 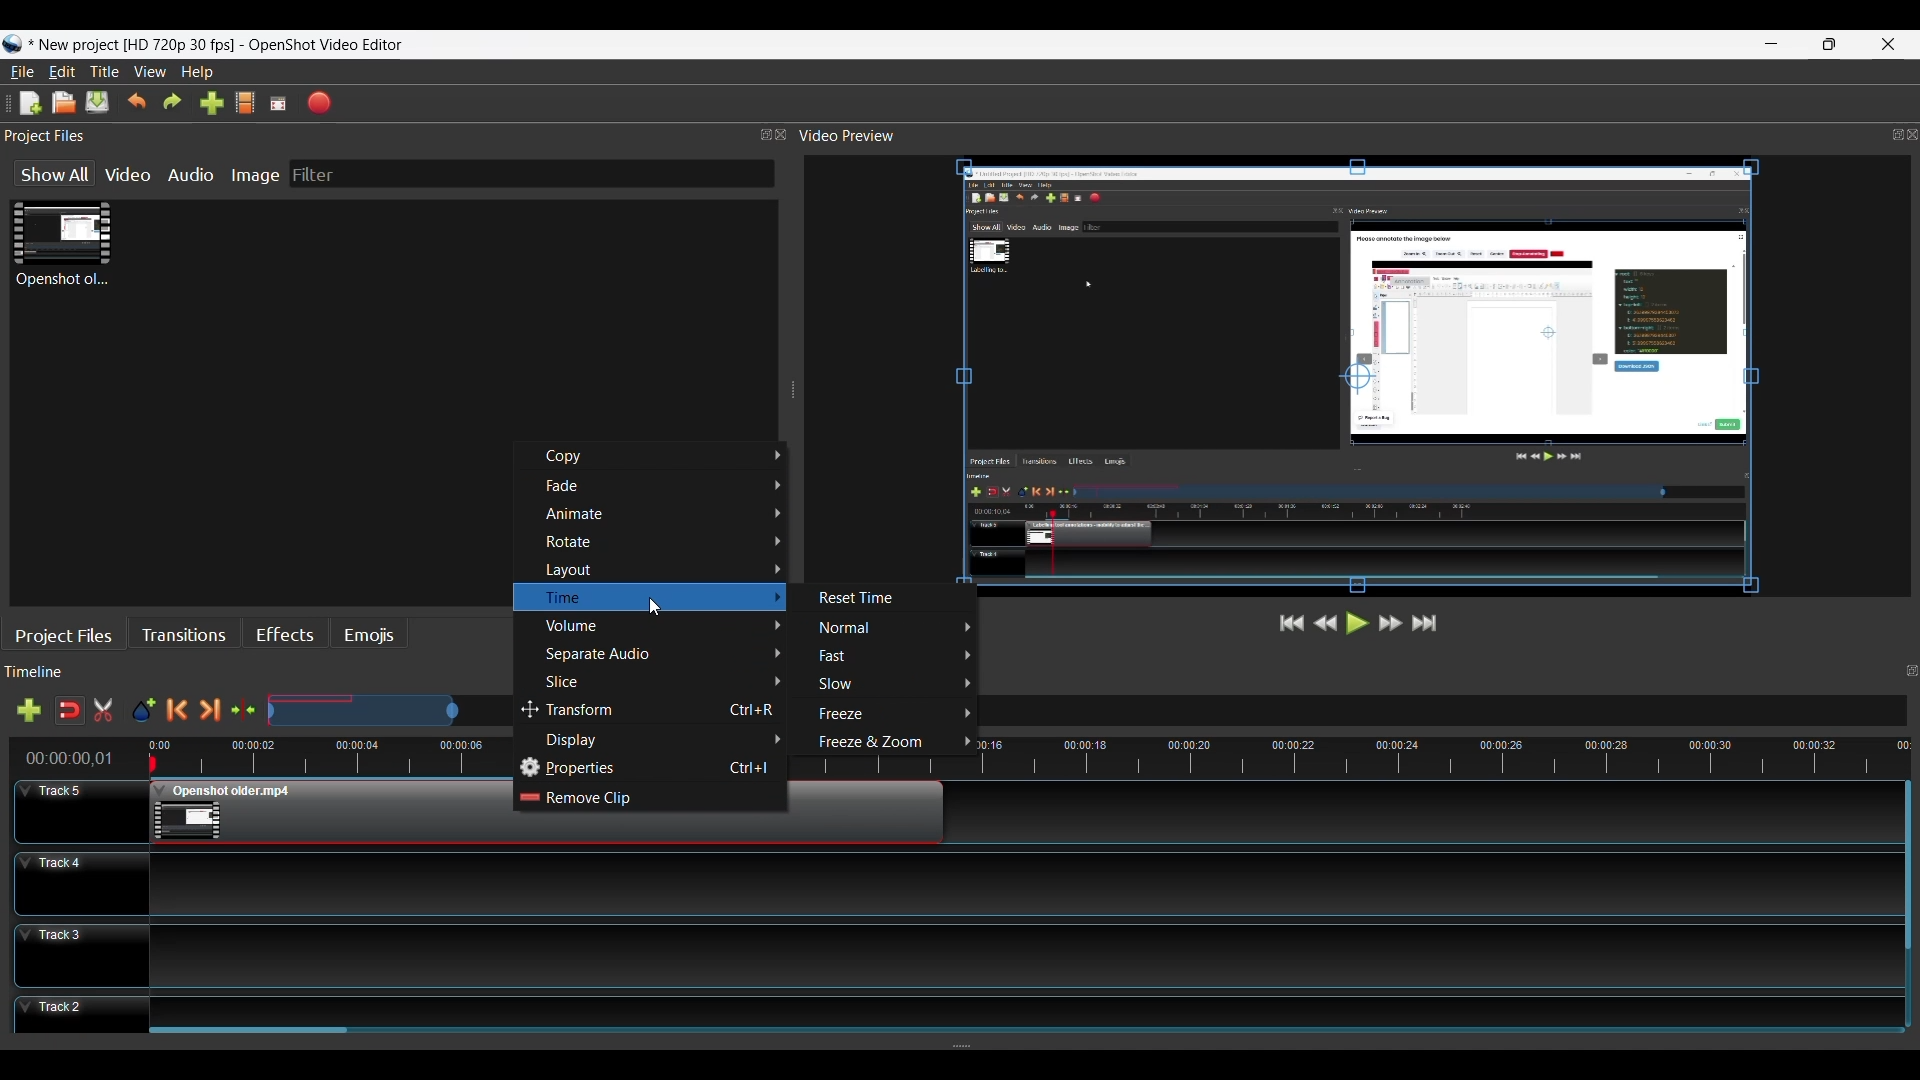 I want to click on Filter, so click(x=313, y=174).